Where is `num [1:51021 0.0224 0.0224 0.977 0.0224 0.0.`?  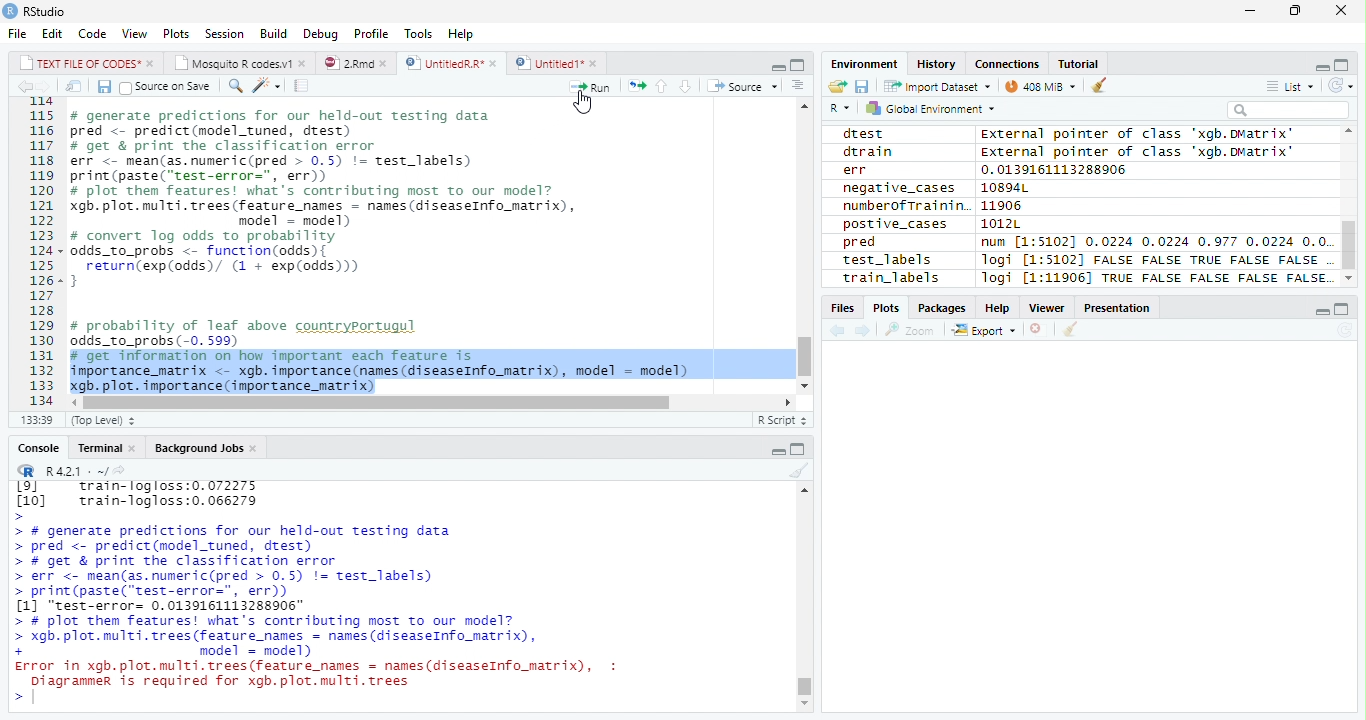 num [1:51021 0.0224 0.0224 0.977 0.0224 0.0. is located at coordinates (1155, 240).